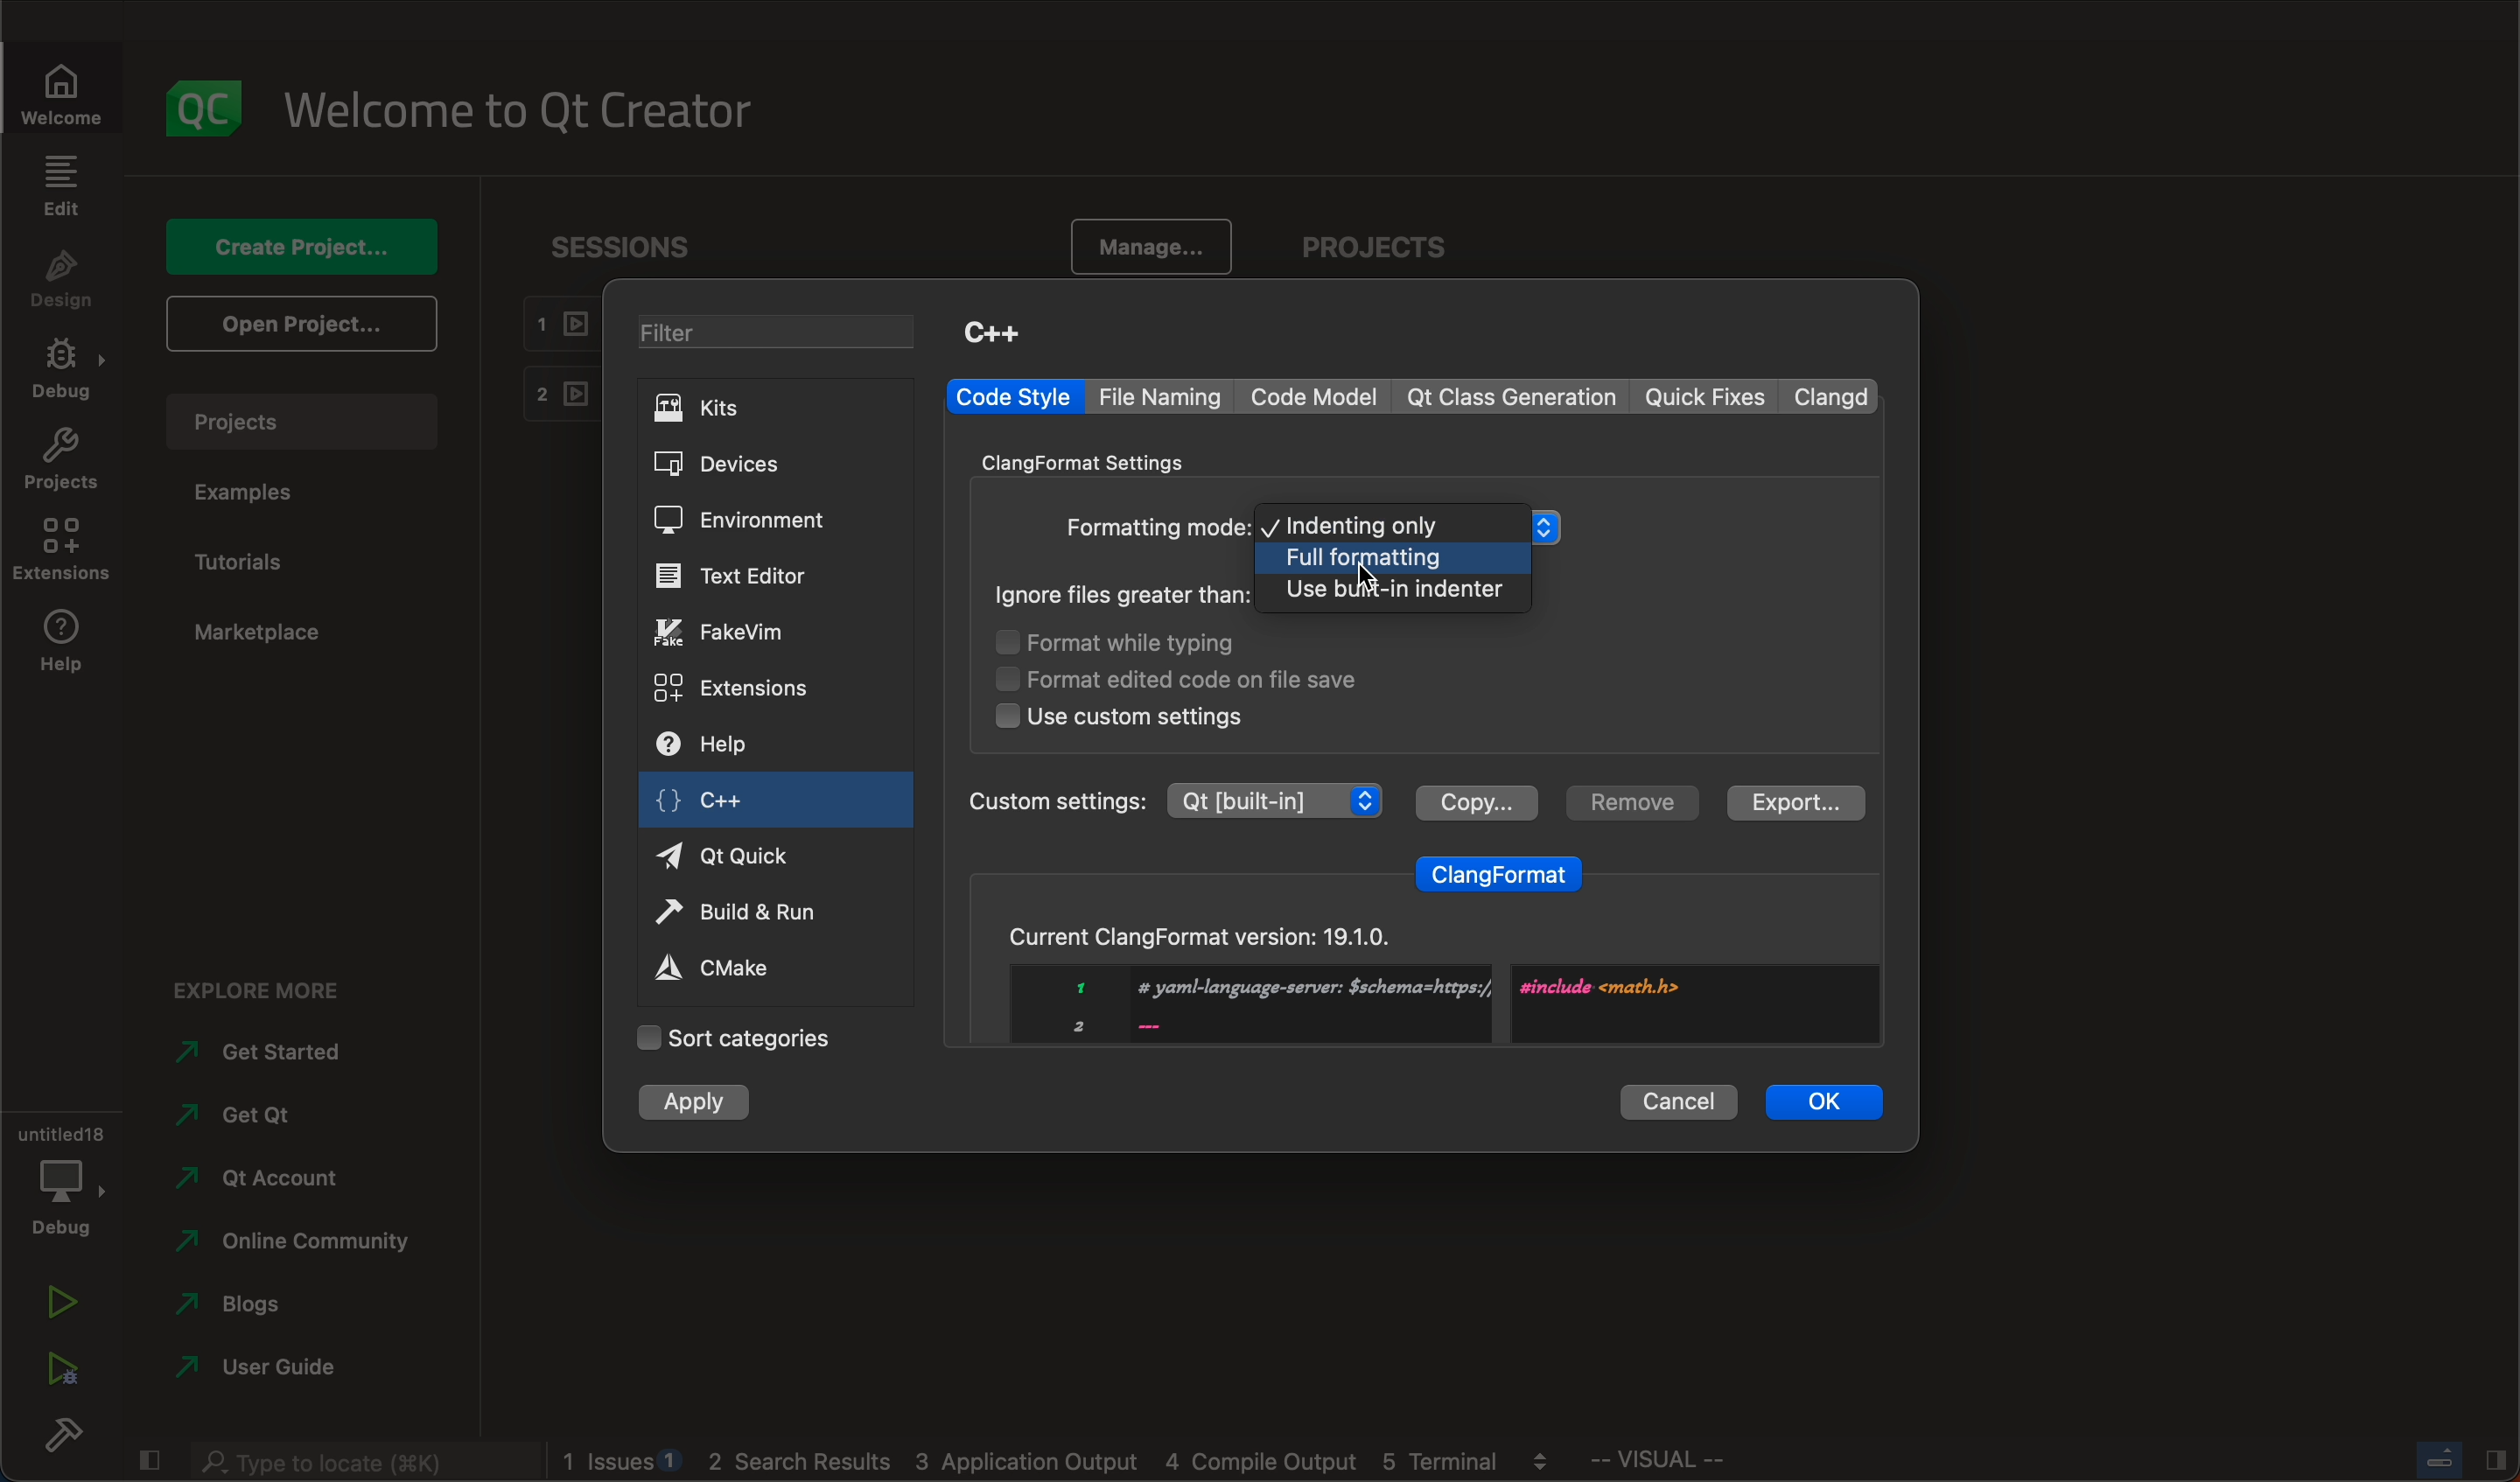 The image size is (2520, 1482). Describe the element at coordinates (207, 108) in the screenshot. I see `logo` at that location.